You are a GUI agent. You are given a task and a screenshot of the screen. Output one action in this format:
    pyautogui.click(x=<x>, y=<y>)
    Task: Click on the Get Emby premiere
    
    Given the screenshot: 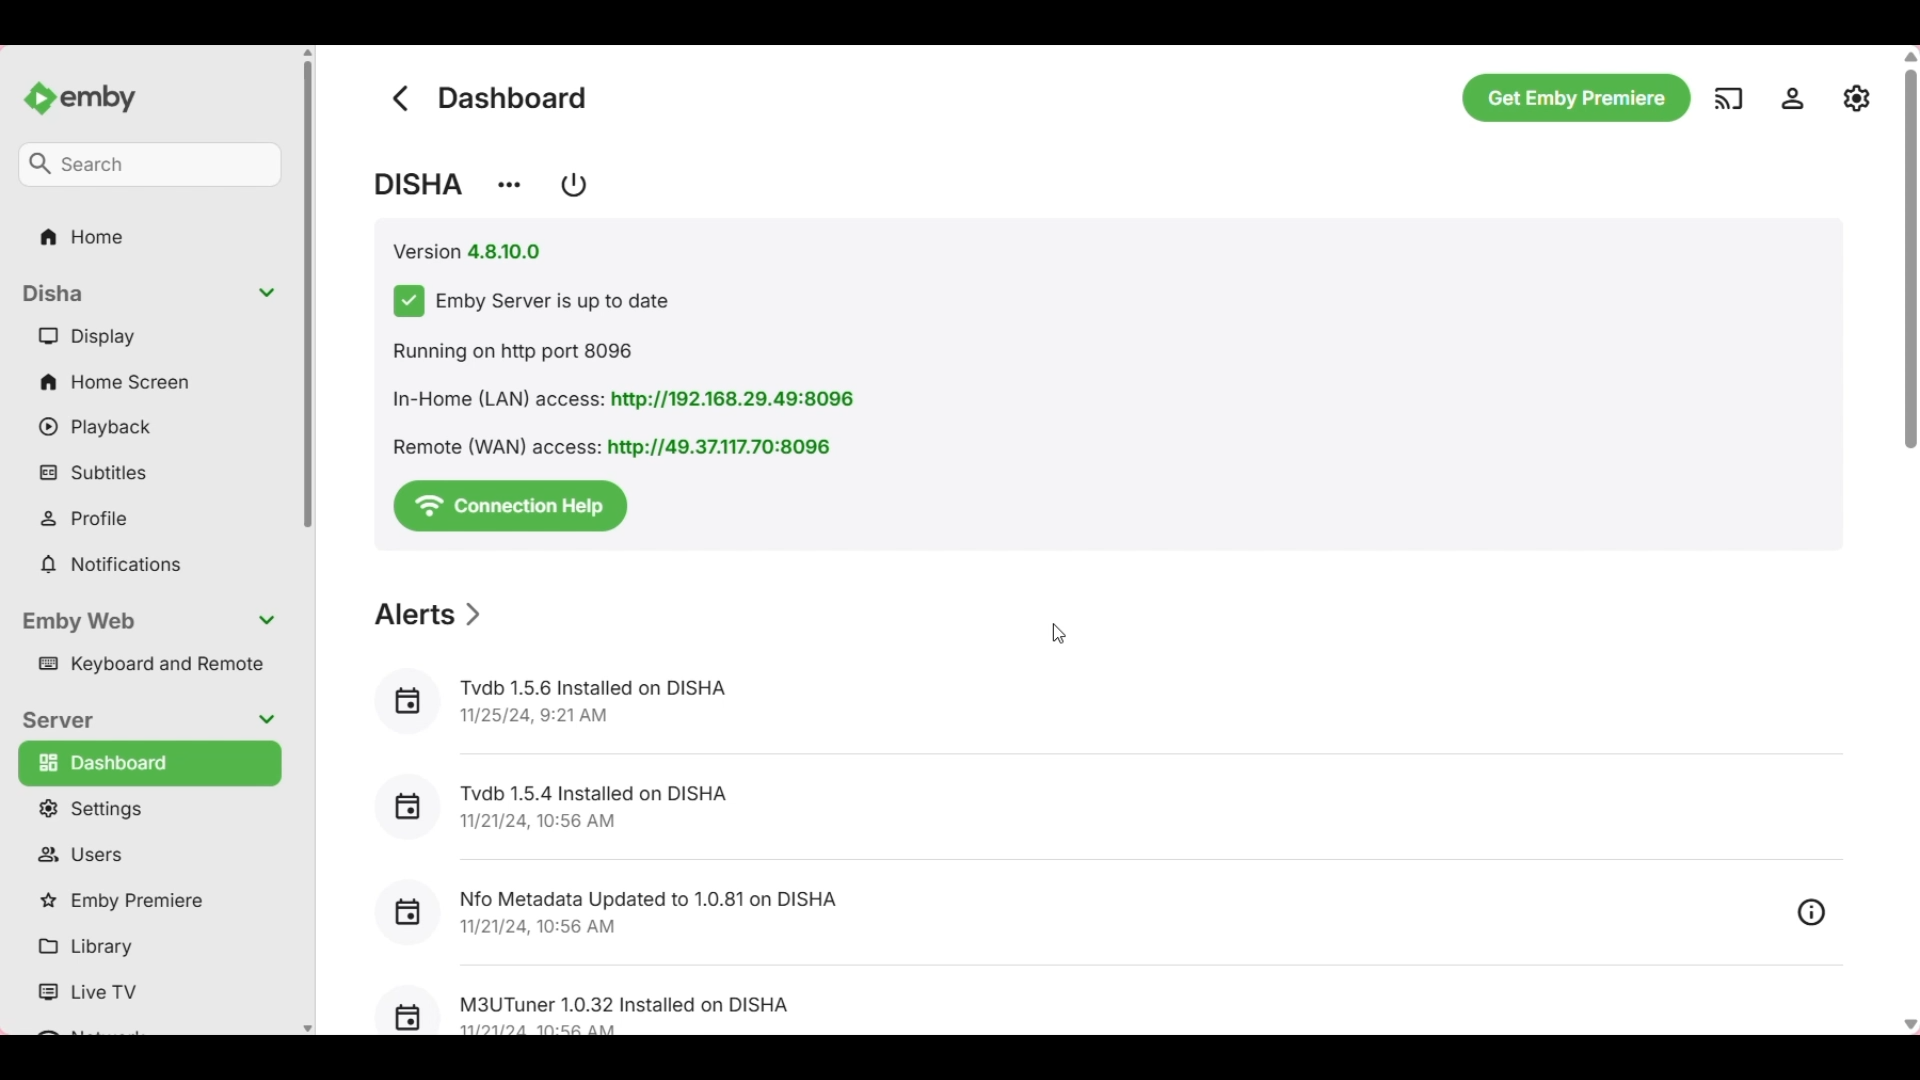 What is the action you would take?
    pyautogui.click(x=1577, y=98)
    